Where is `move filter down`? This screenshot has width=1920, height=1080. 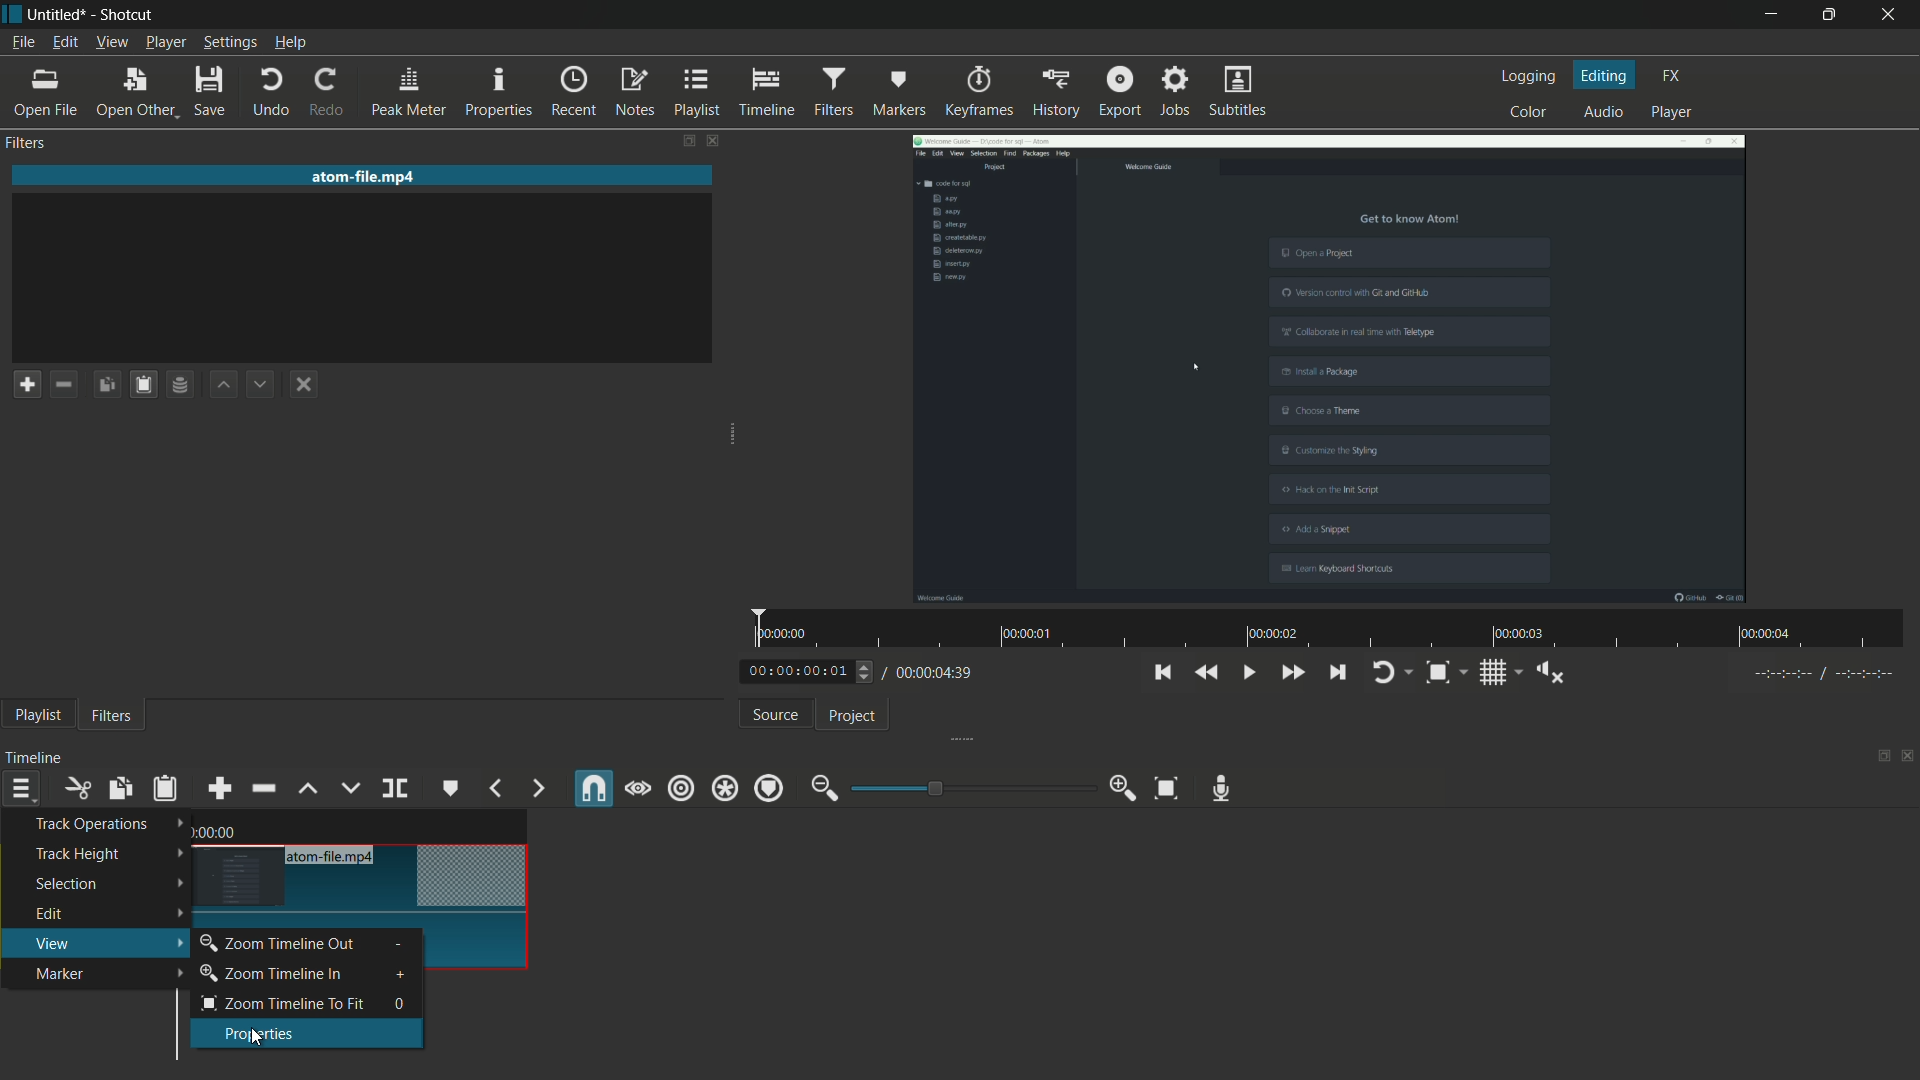
move filter down is located at coordinates (261, 386).